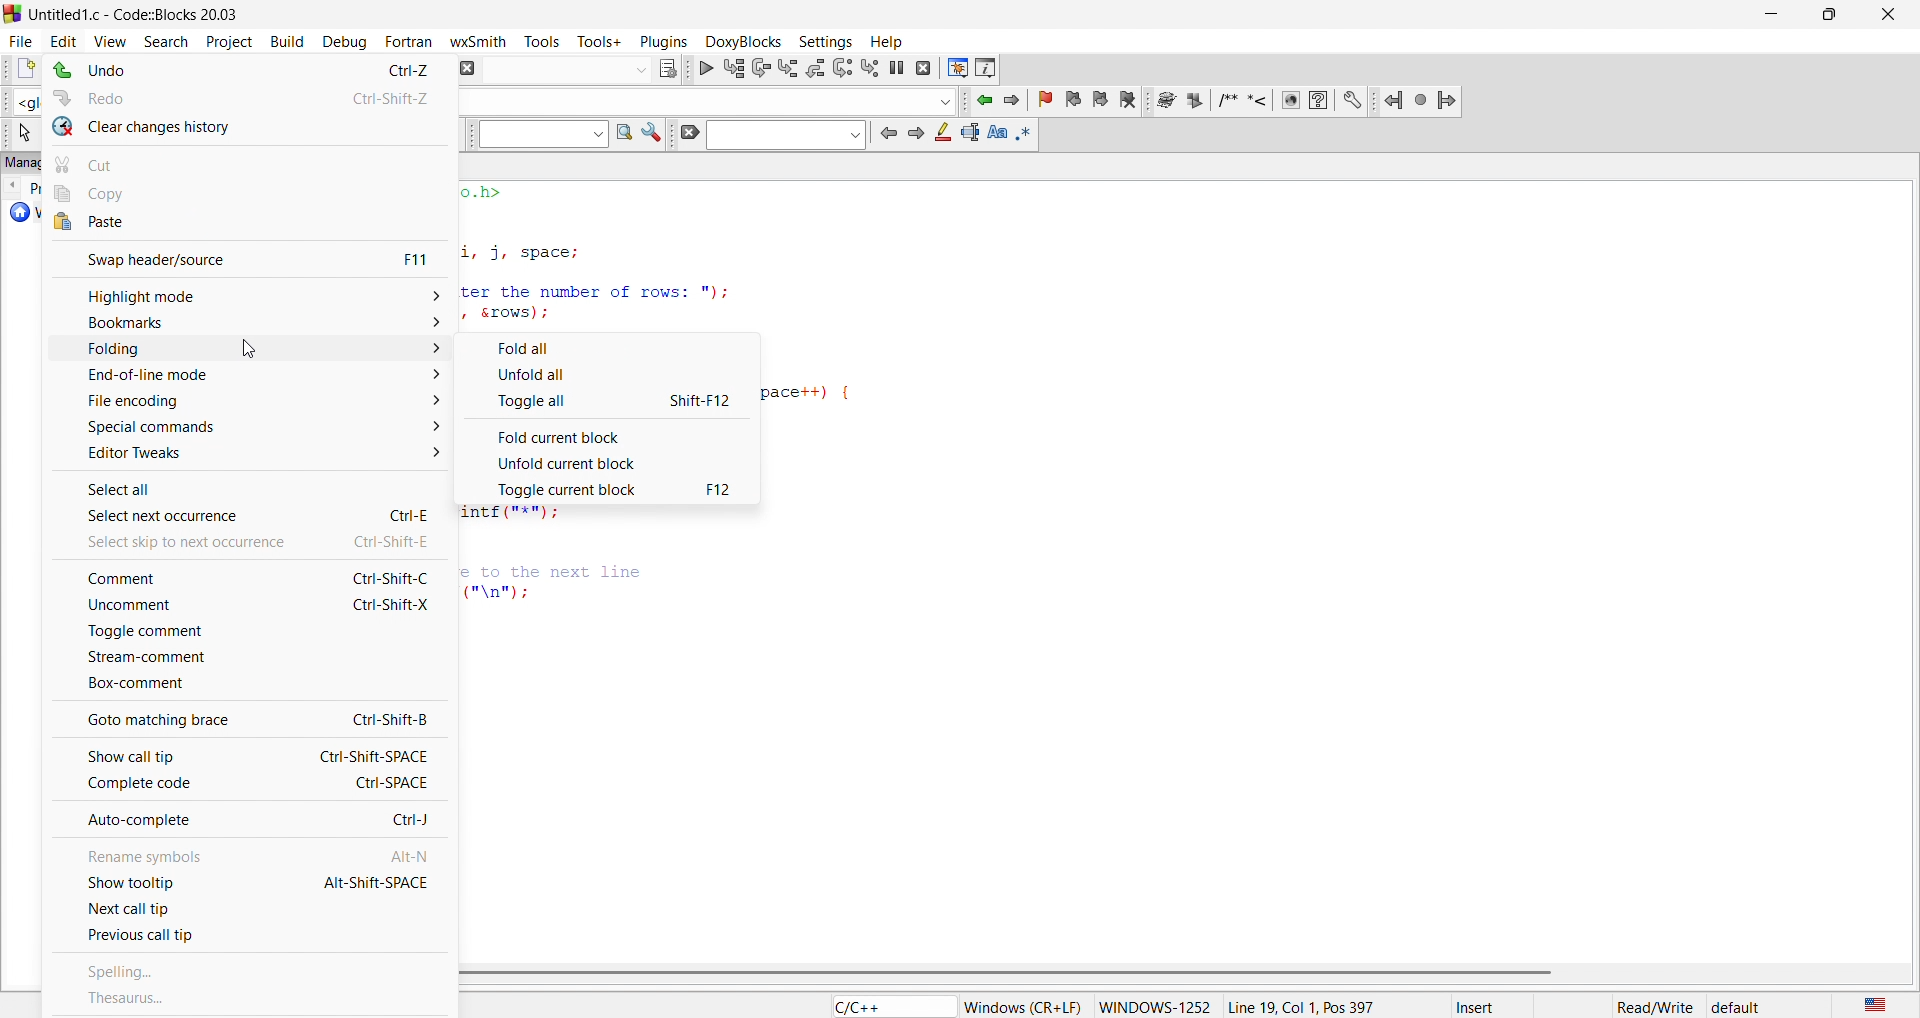 This screenshot has height=1018, width=1920. I want to click on vertical scroll bar, so click(1176, 973).